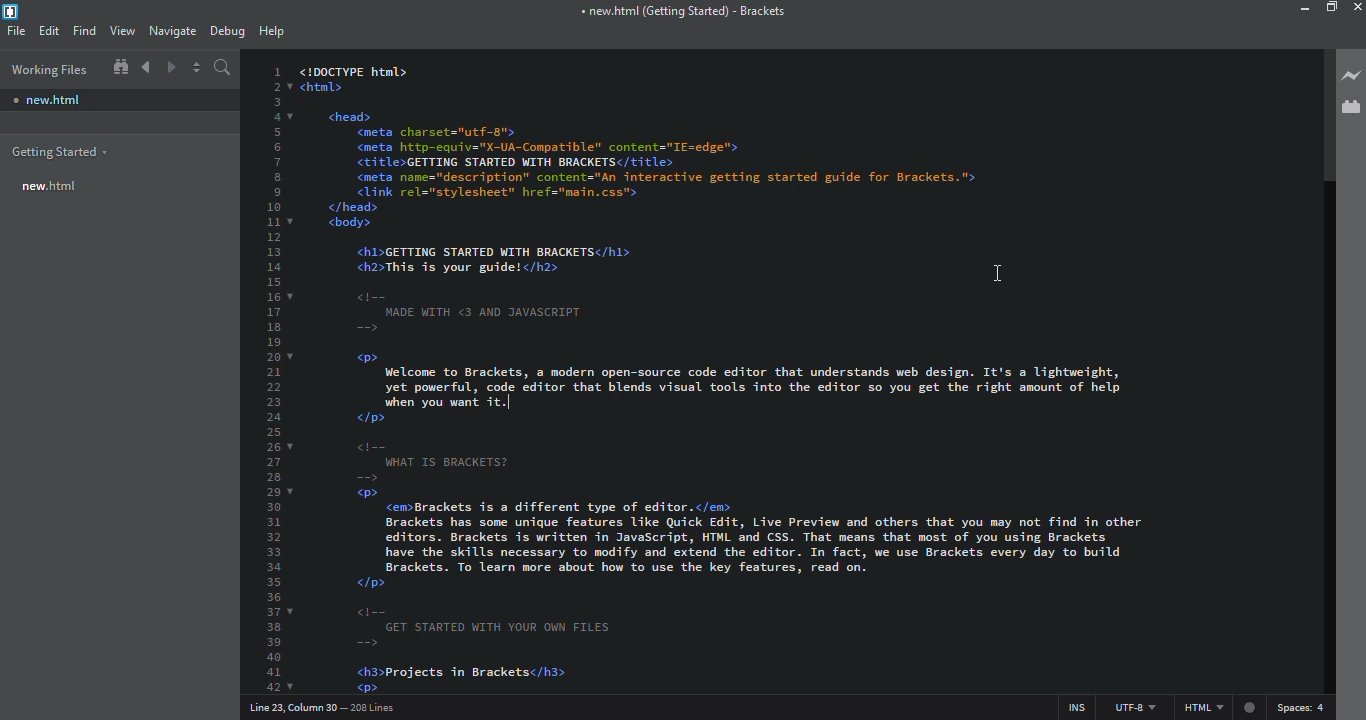  What do you see at coordinates (172, 68) in the screenshot?
I see `navigate forward` at bounding box center [172, 68].